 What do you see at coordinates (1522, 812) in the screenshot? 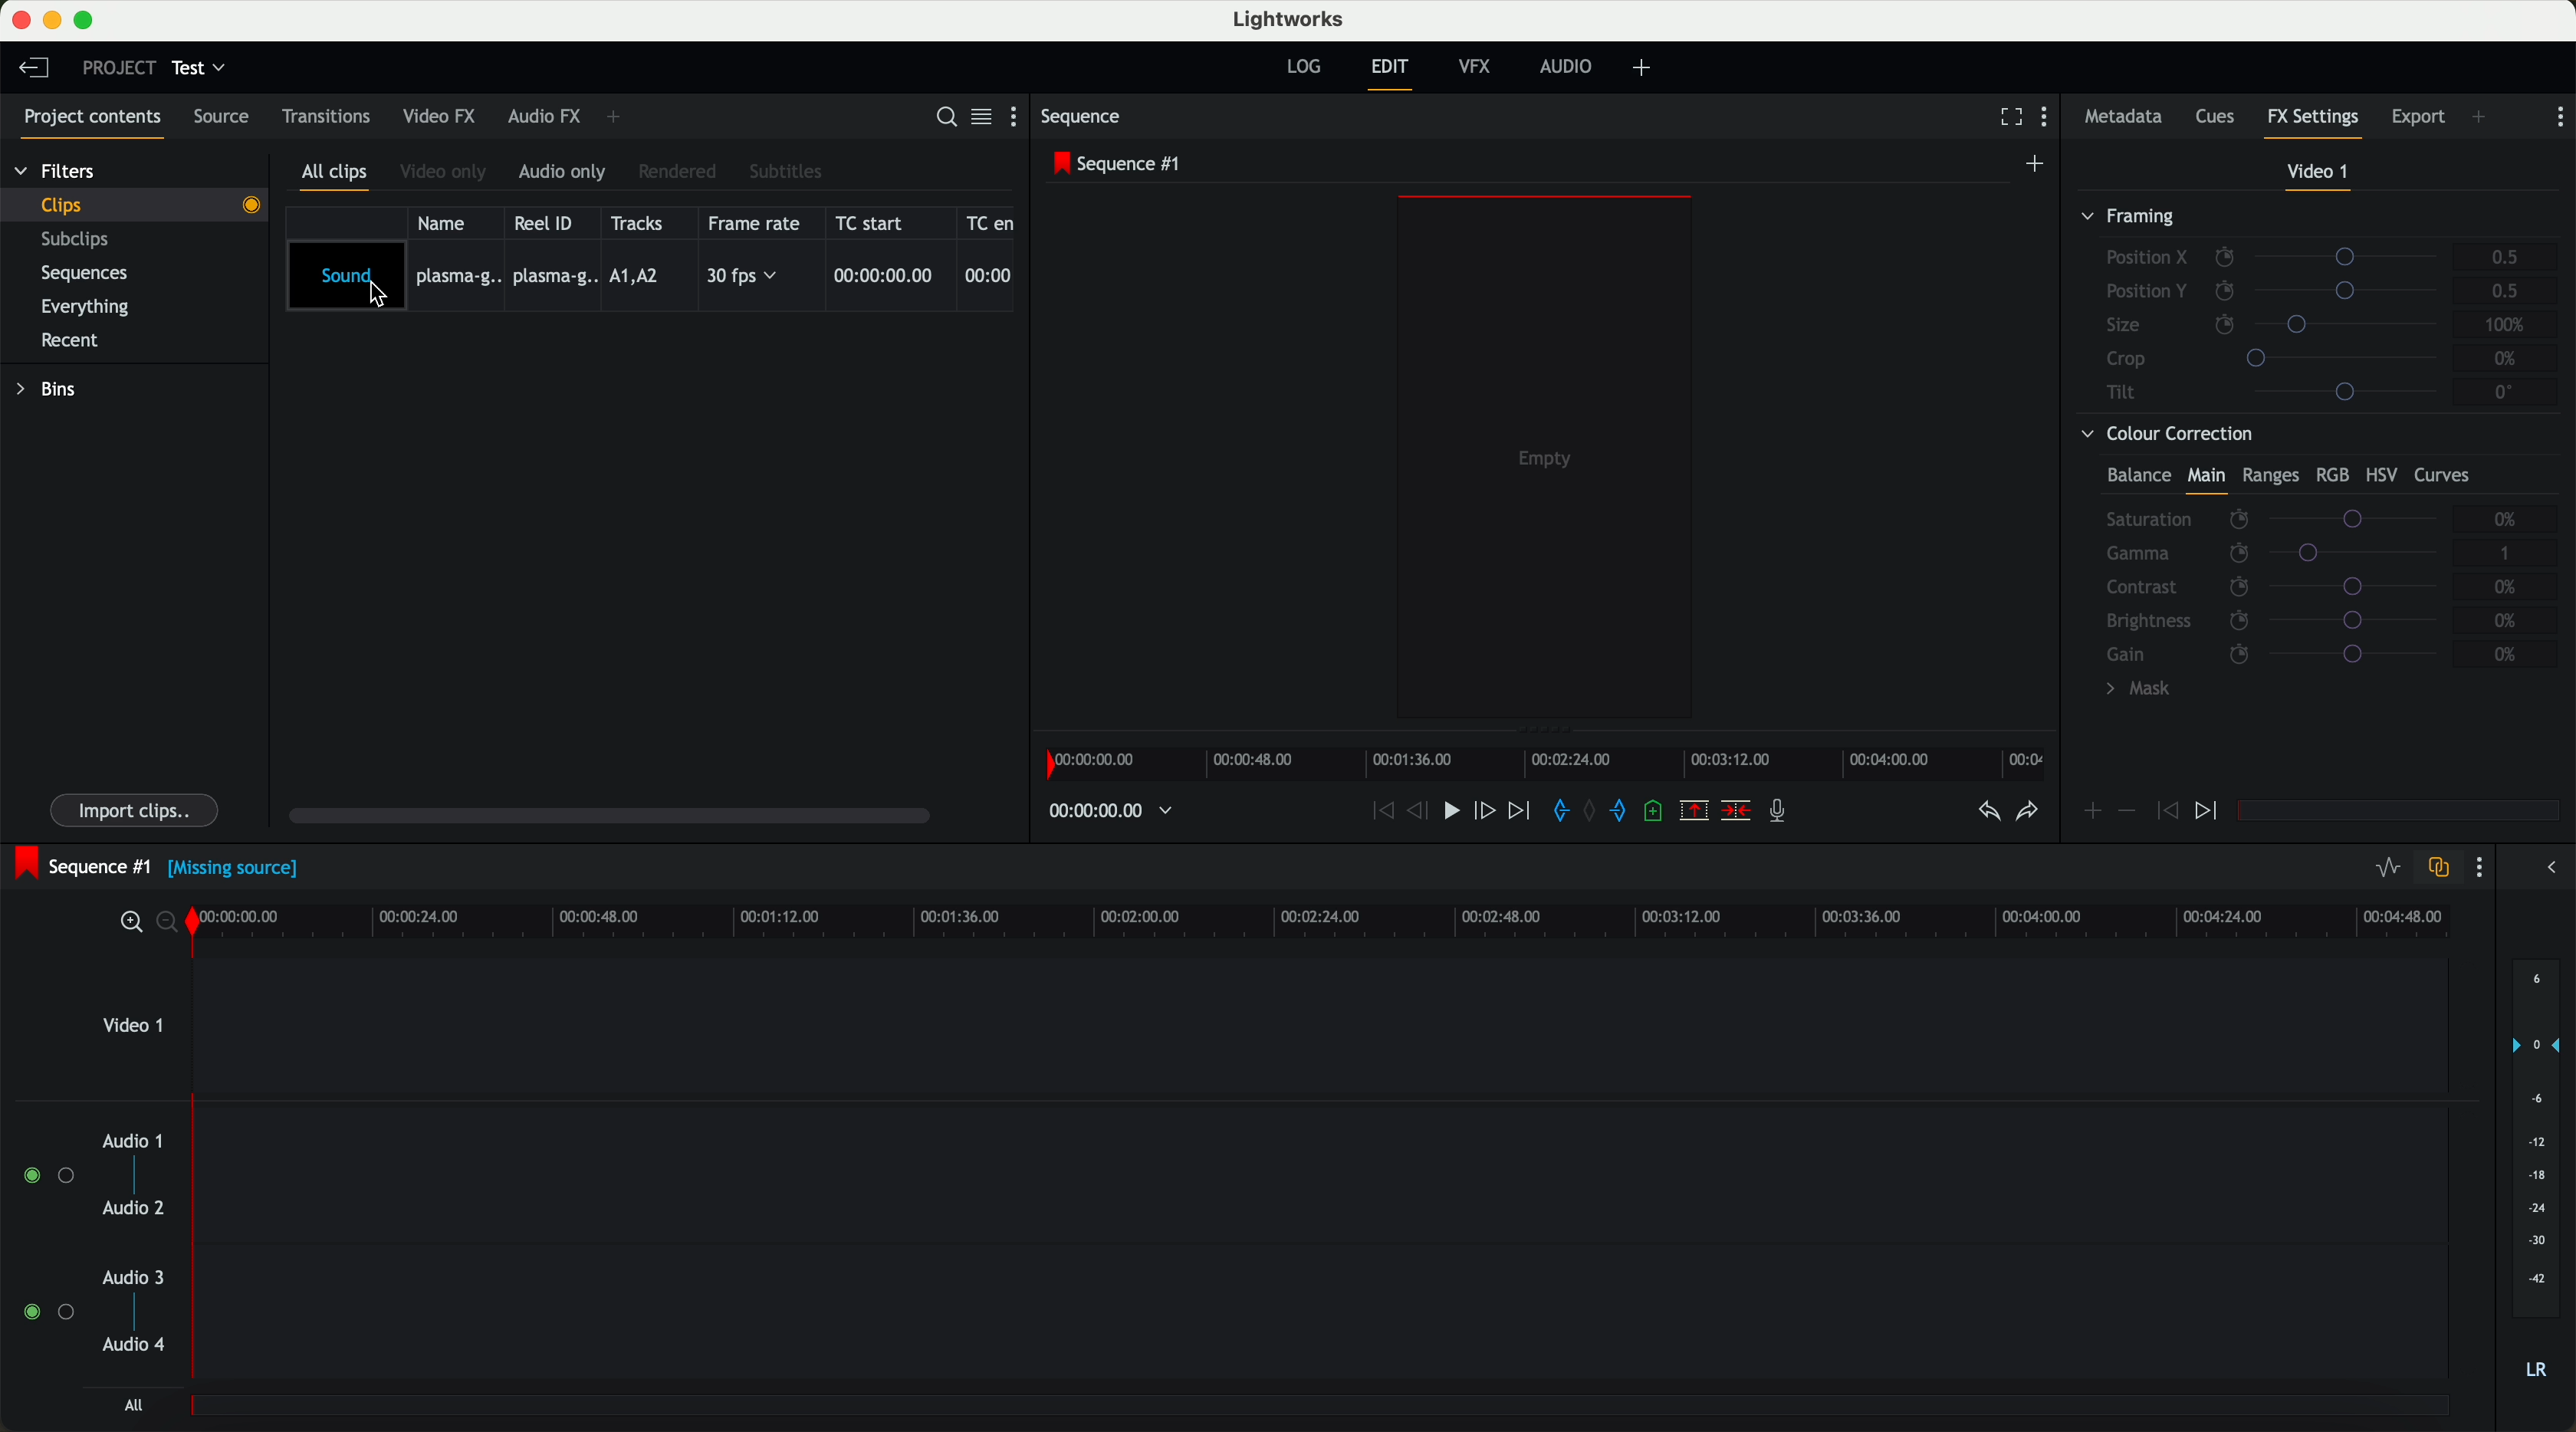
I see `move foward` at bounding box center [1522, 812].